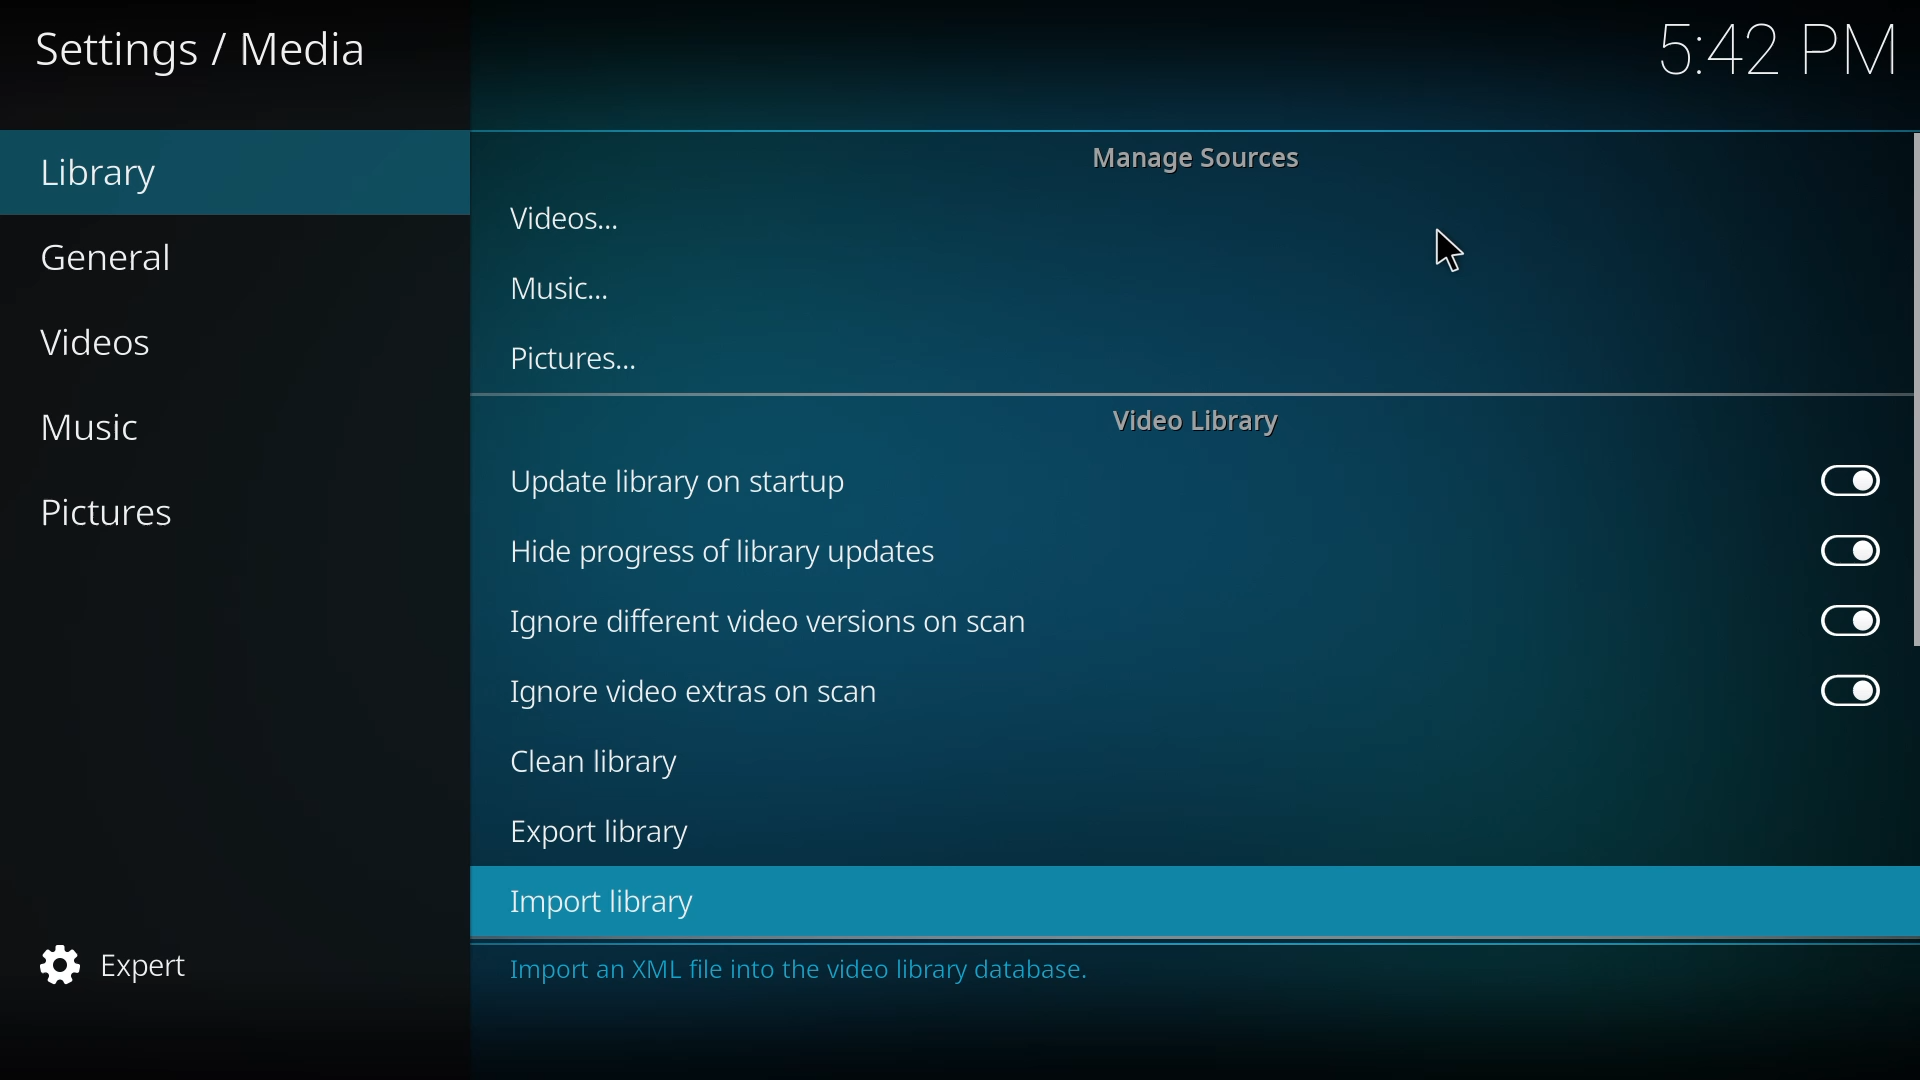 The width and height of the screenshot is (1920, 1080). Describe the element at coordinates (721, 552) in the screenshot. I see `hide progress` at that location.